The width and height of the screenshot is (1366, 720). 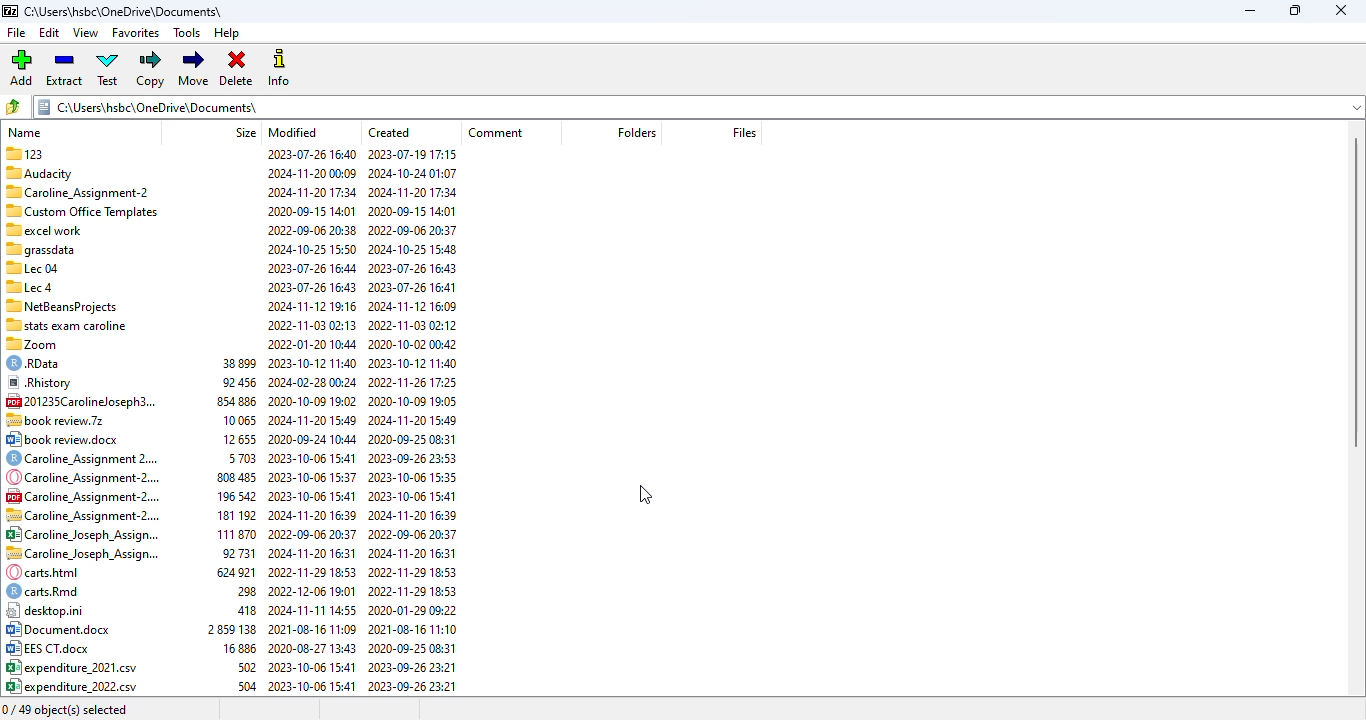 What do you see at coordinates (109, 69) in the screenshot?
I see `test` at bounding box center [109, 69].